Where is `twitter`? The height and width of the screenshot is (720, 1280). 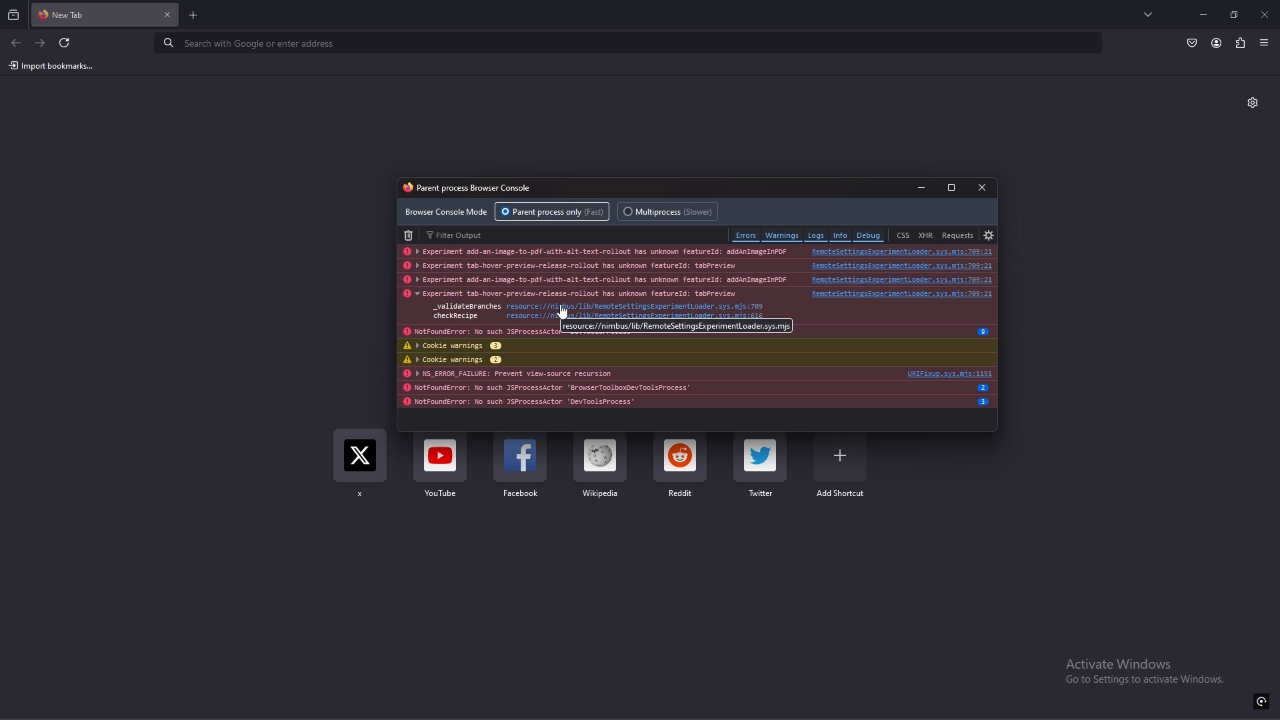 twitter is located at coordinates (759, 465).